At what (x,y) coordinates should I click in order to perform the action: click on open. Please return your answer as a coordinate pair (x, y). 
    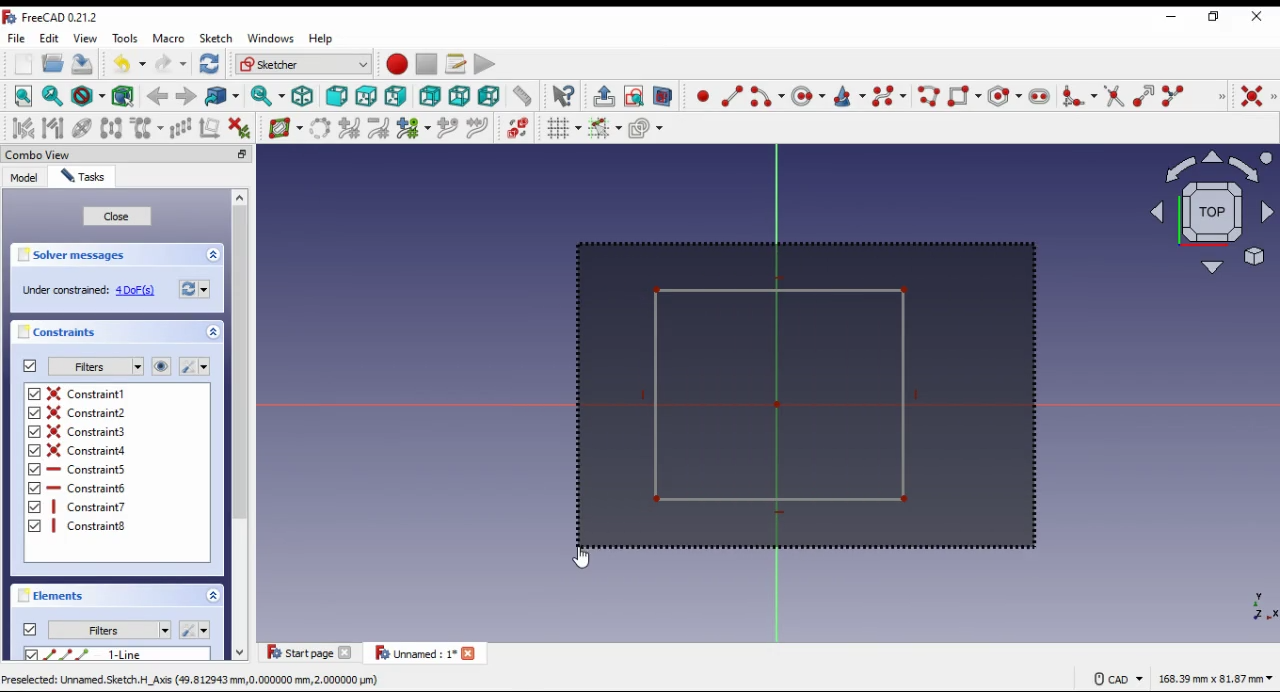
    Looking at the image, I should click on (53, 63).